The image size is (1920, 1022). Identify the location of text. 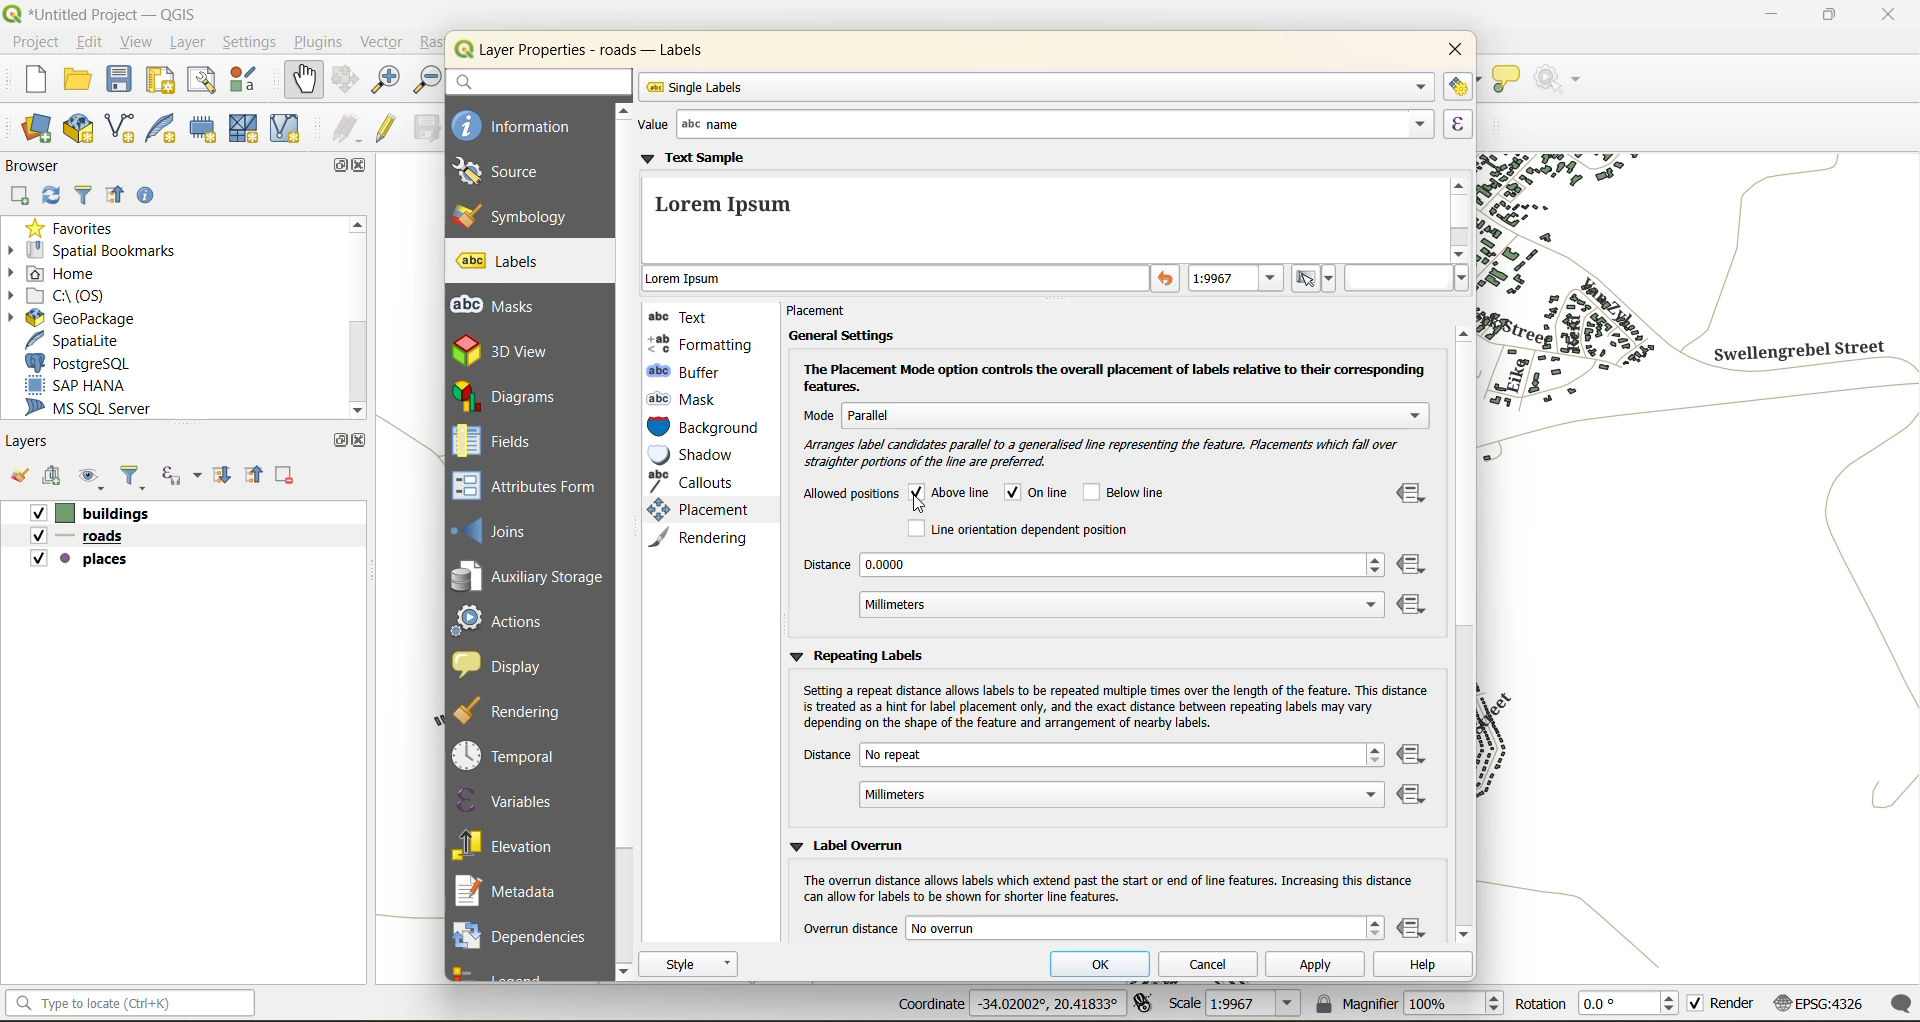
(683, 316).